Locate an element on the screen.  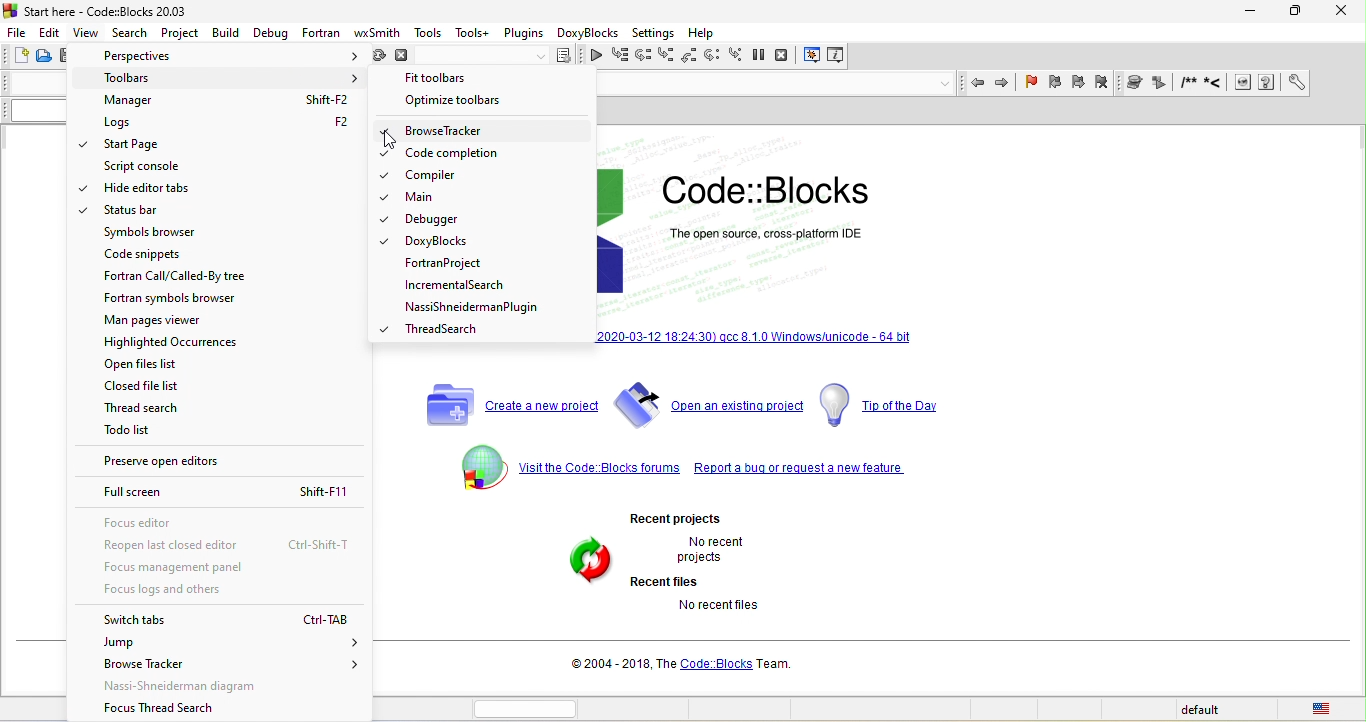
clear bookmark is located at coordinates (1107, 83).